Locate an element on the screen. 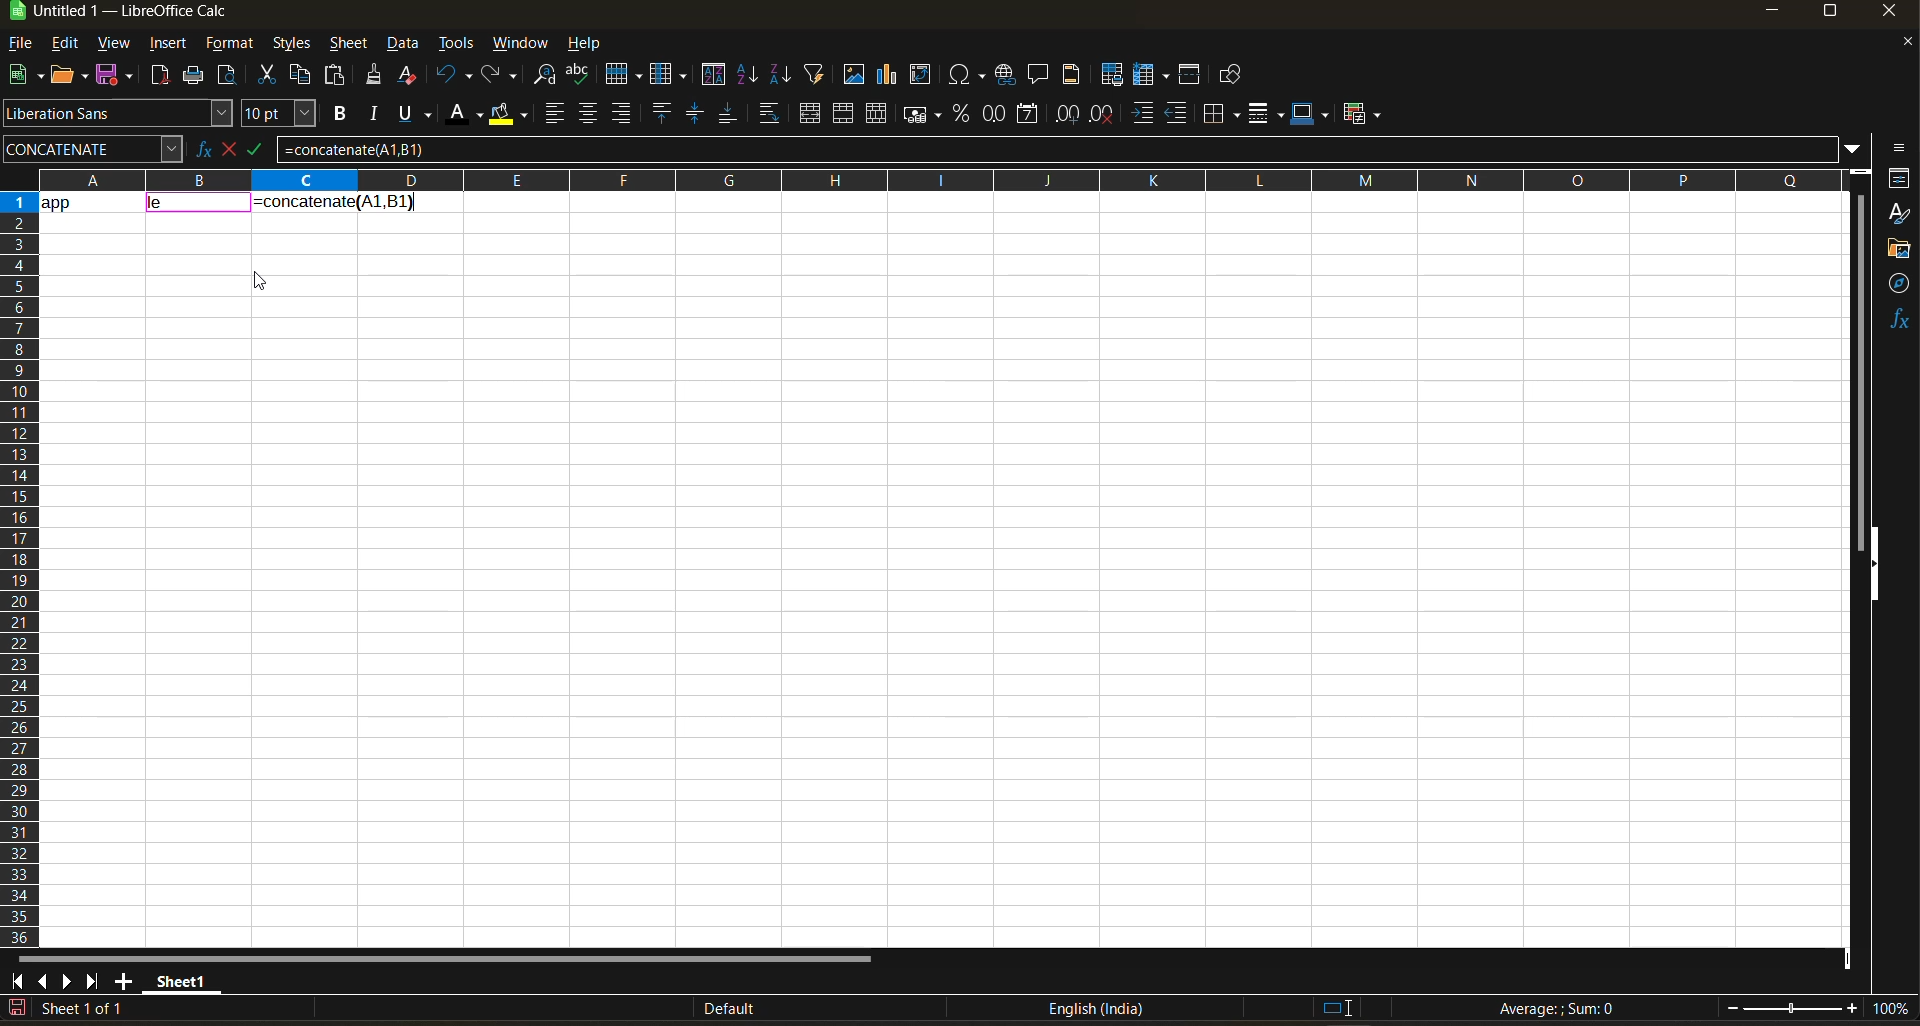 This screenshot has width=1920, height=1026. formula is located at coordinates (263, 153).